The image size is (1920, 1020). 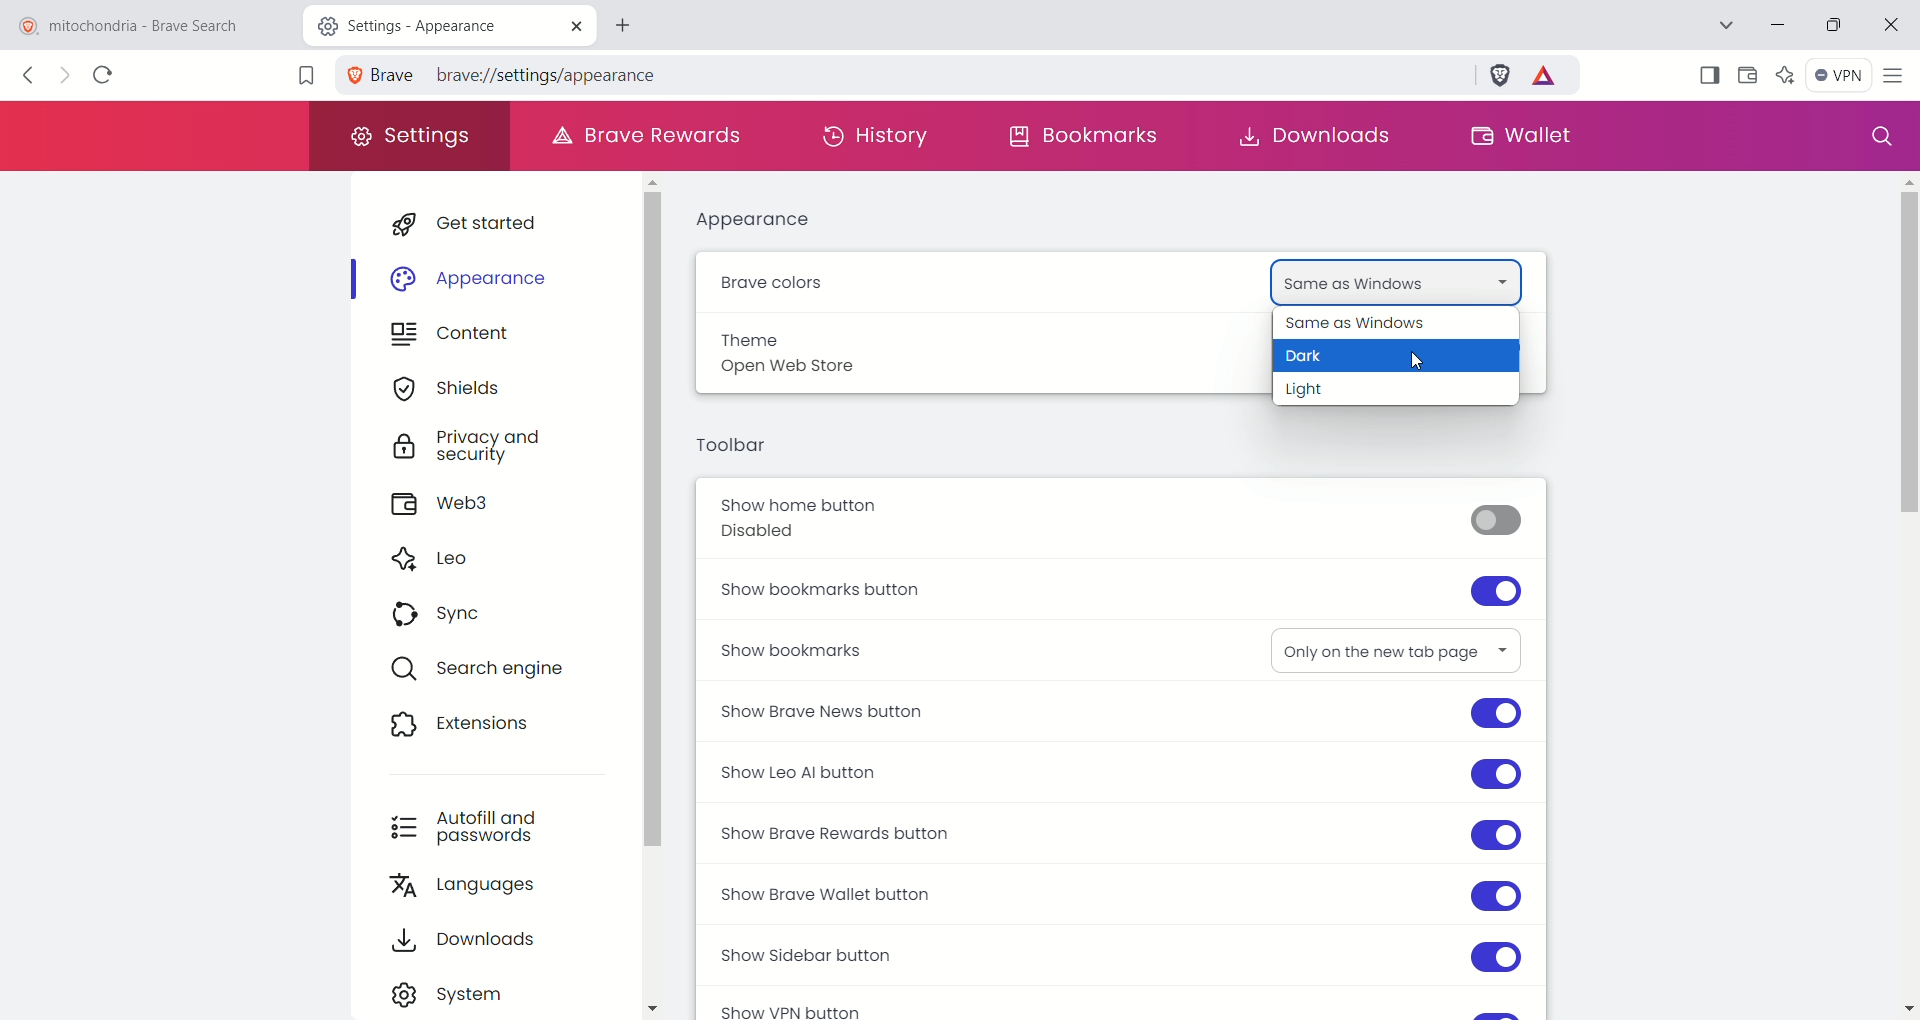 What do you see at coordinates (835, 363) in the screenshot?
I see `theme open web store` at bounding box center [835, 363].